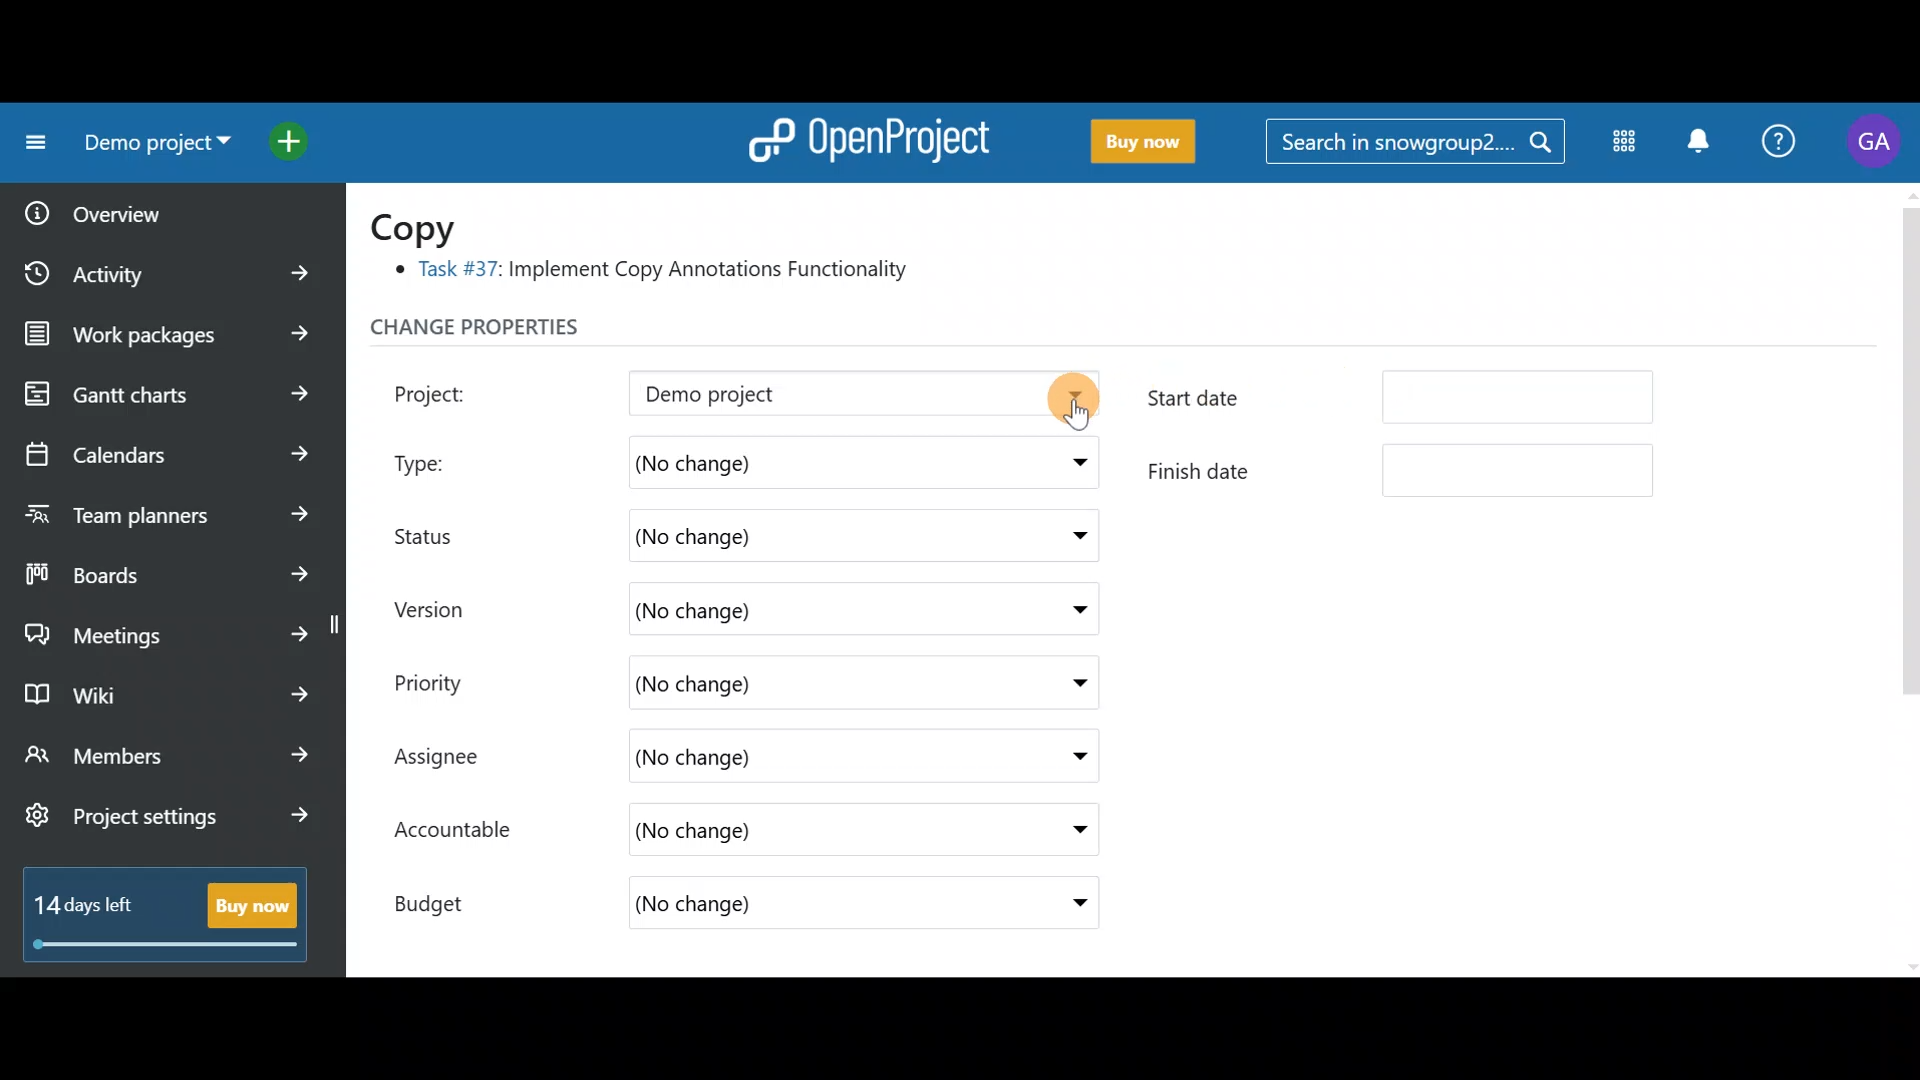 The image size is (1920, 1080). Describe the element at coordinates (456, 759) in the screenshot. I see `Assignee` at that location.